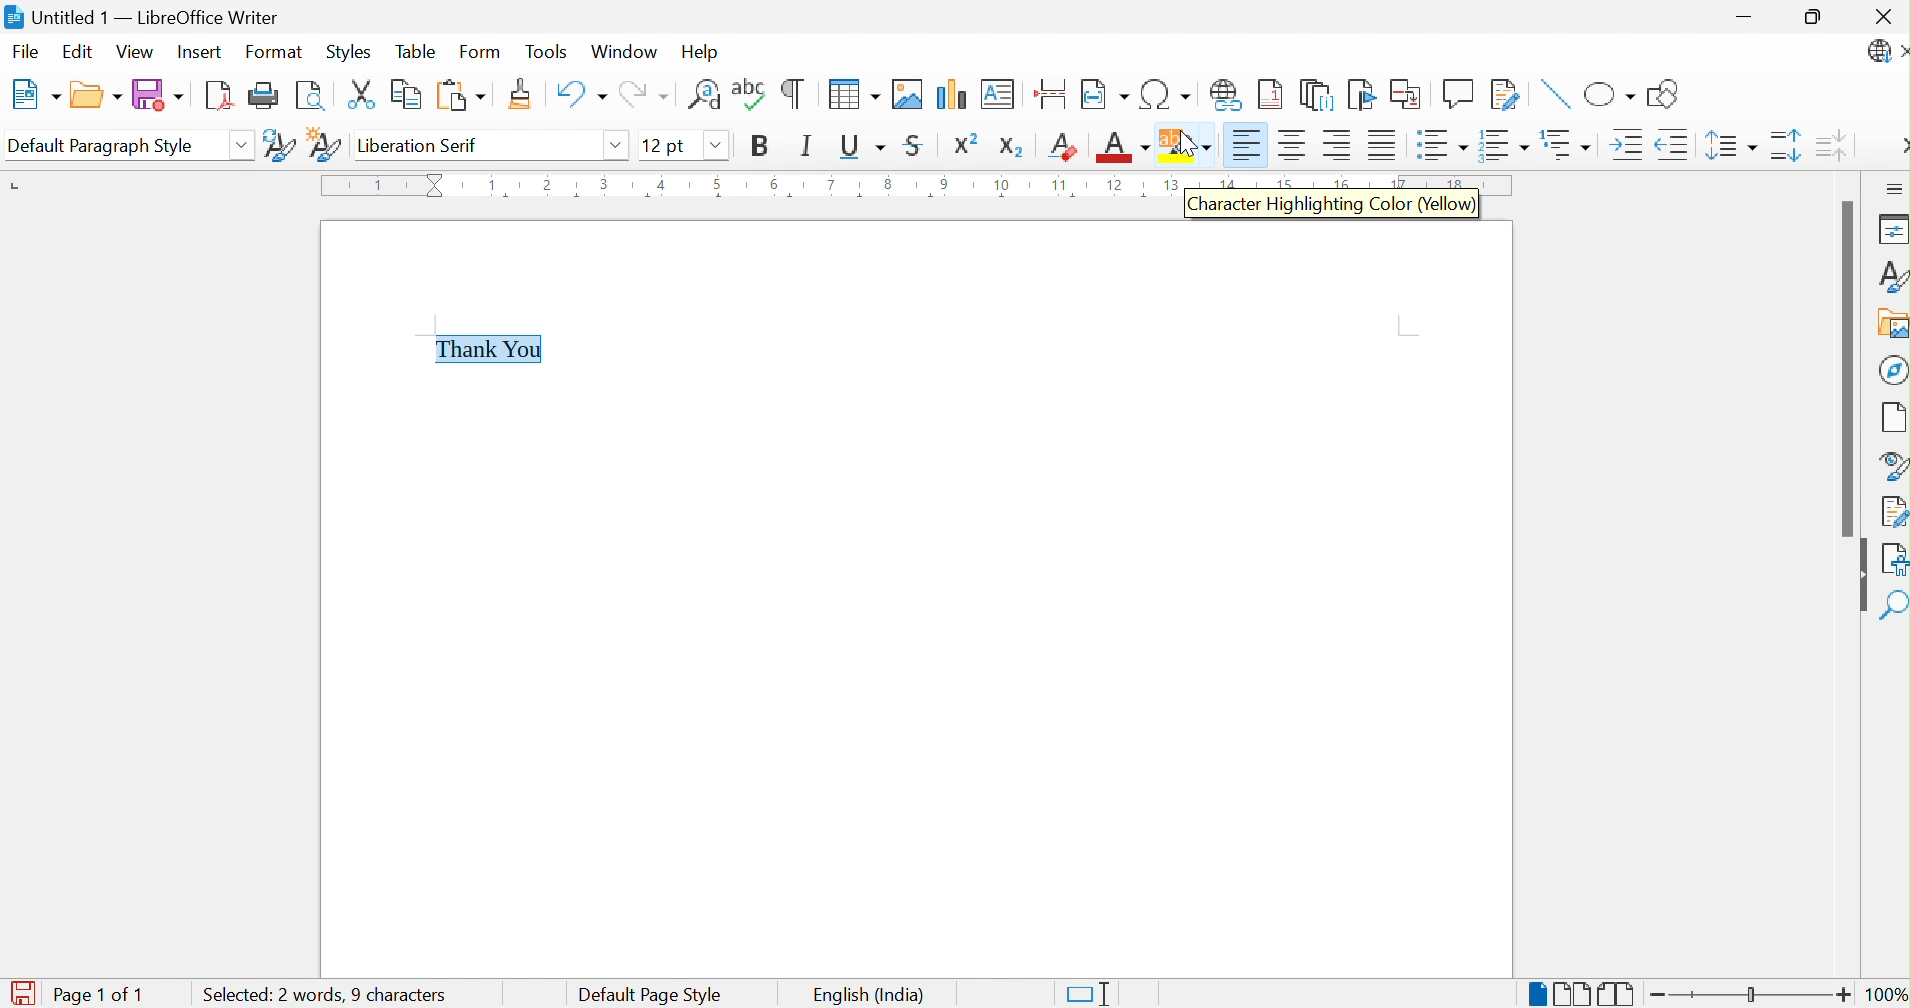 This screenshot has height=1008, width=1910. Describe the element at coordinates (1385, 144) in the screenshot. I see `Justified` at that location.